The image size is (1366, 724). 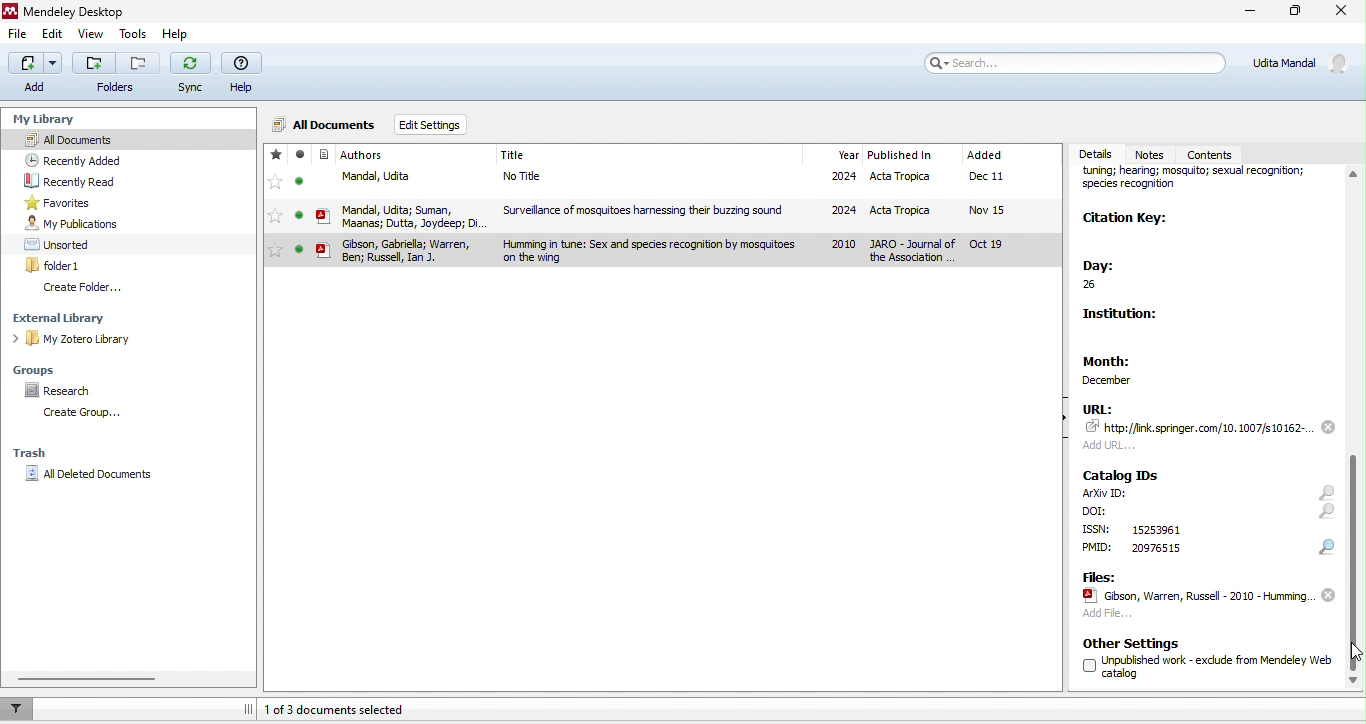 I want to click on my publication, so click(x=72, y=224).